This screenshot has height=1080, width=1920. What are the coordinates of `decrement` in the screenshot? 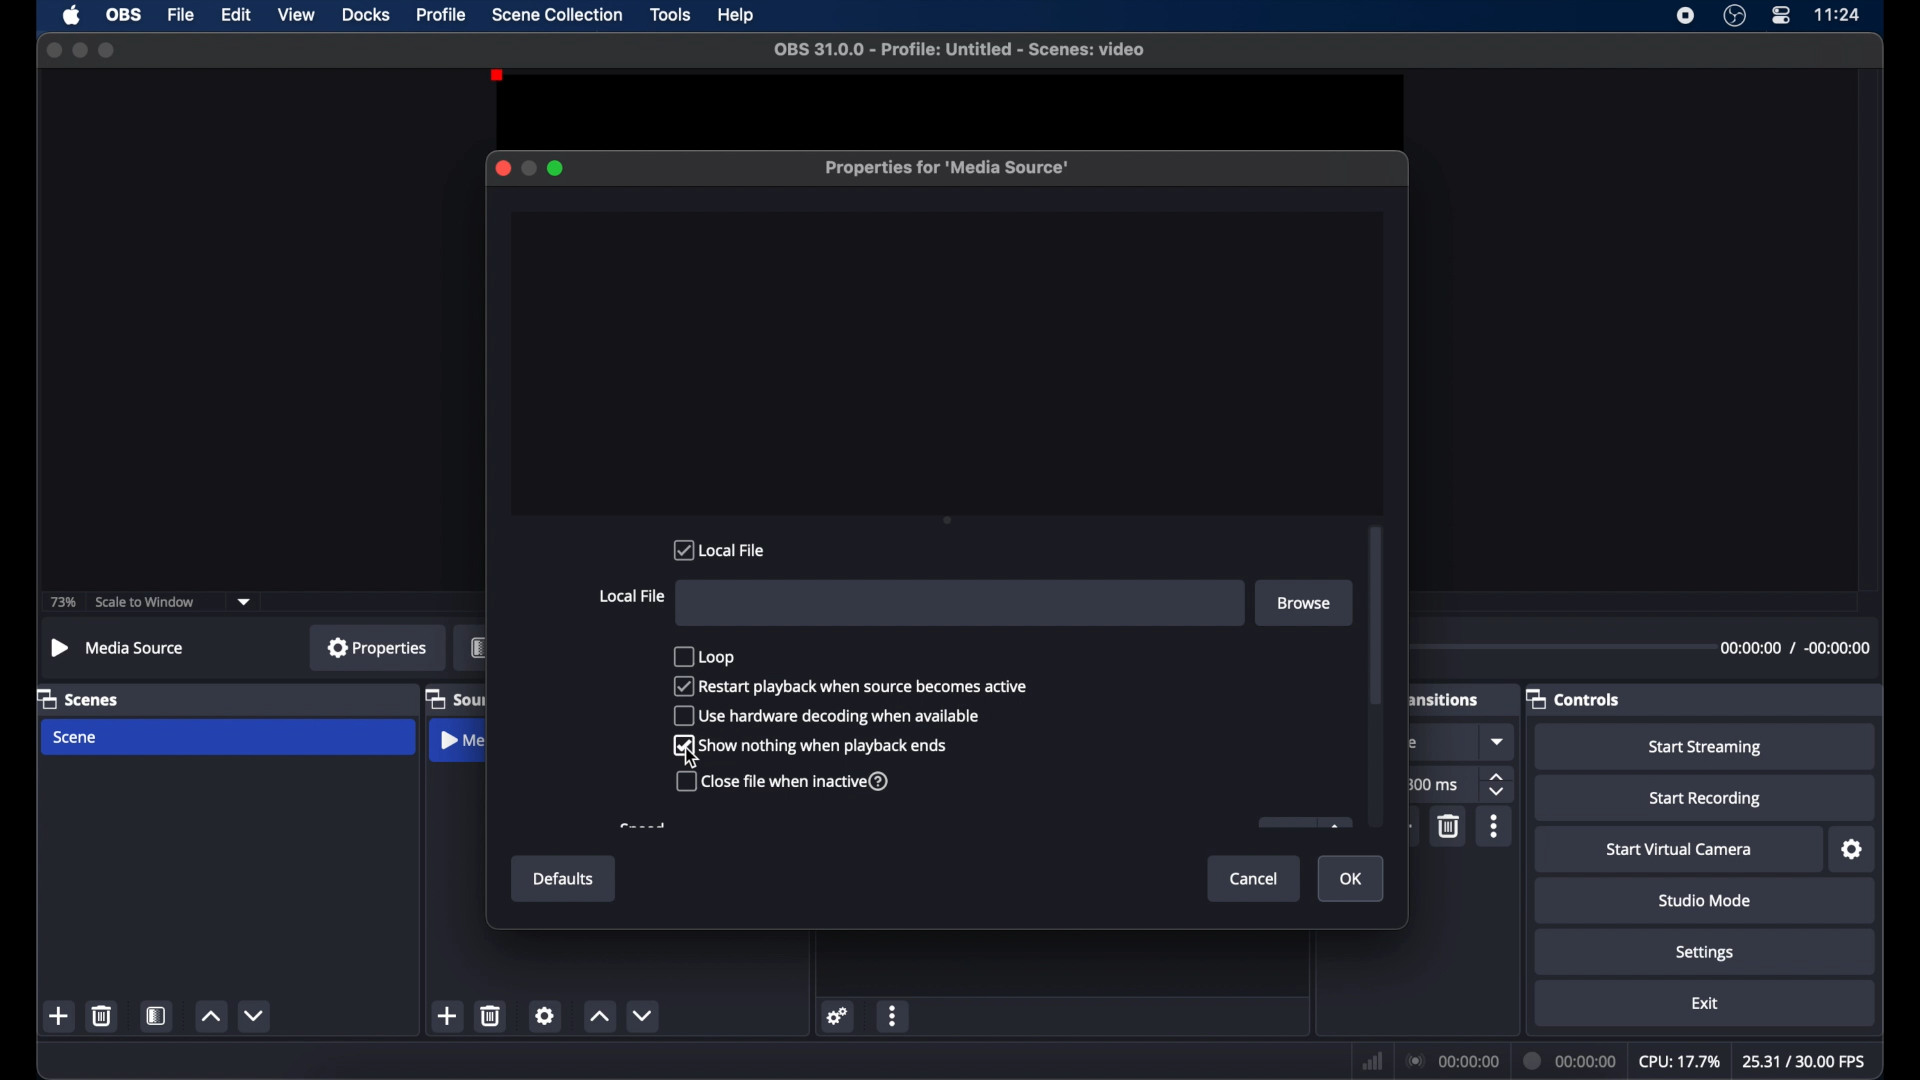 It's located at (641, 1015).